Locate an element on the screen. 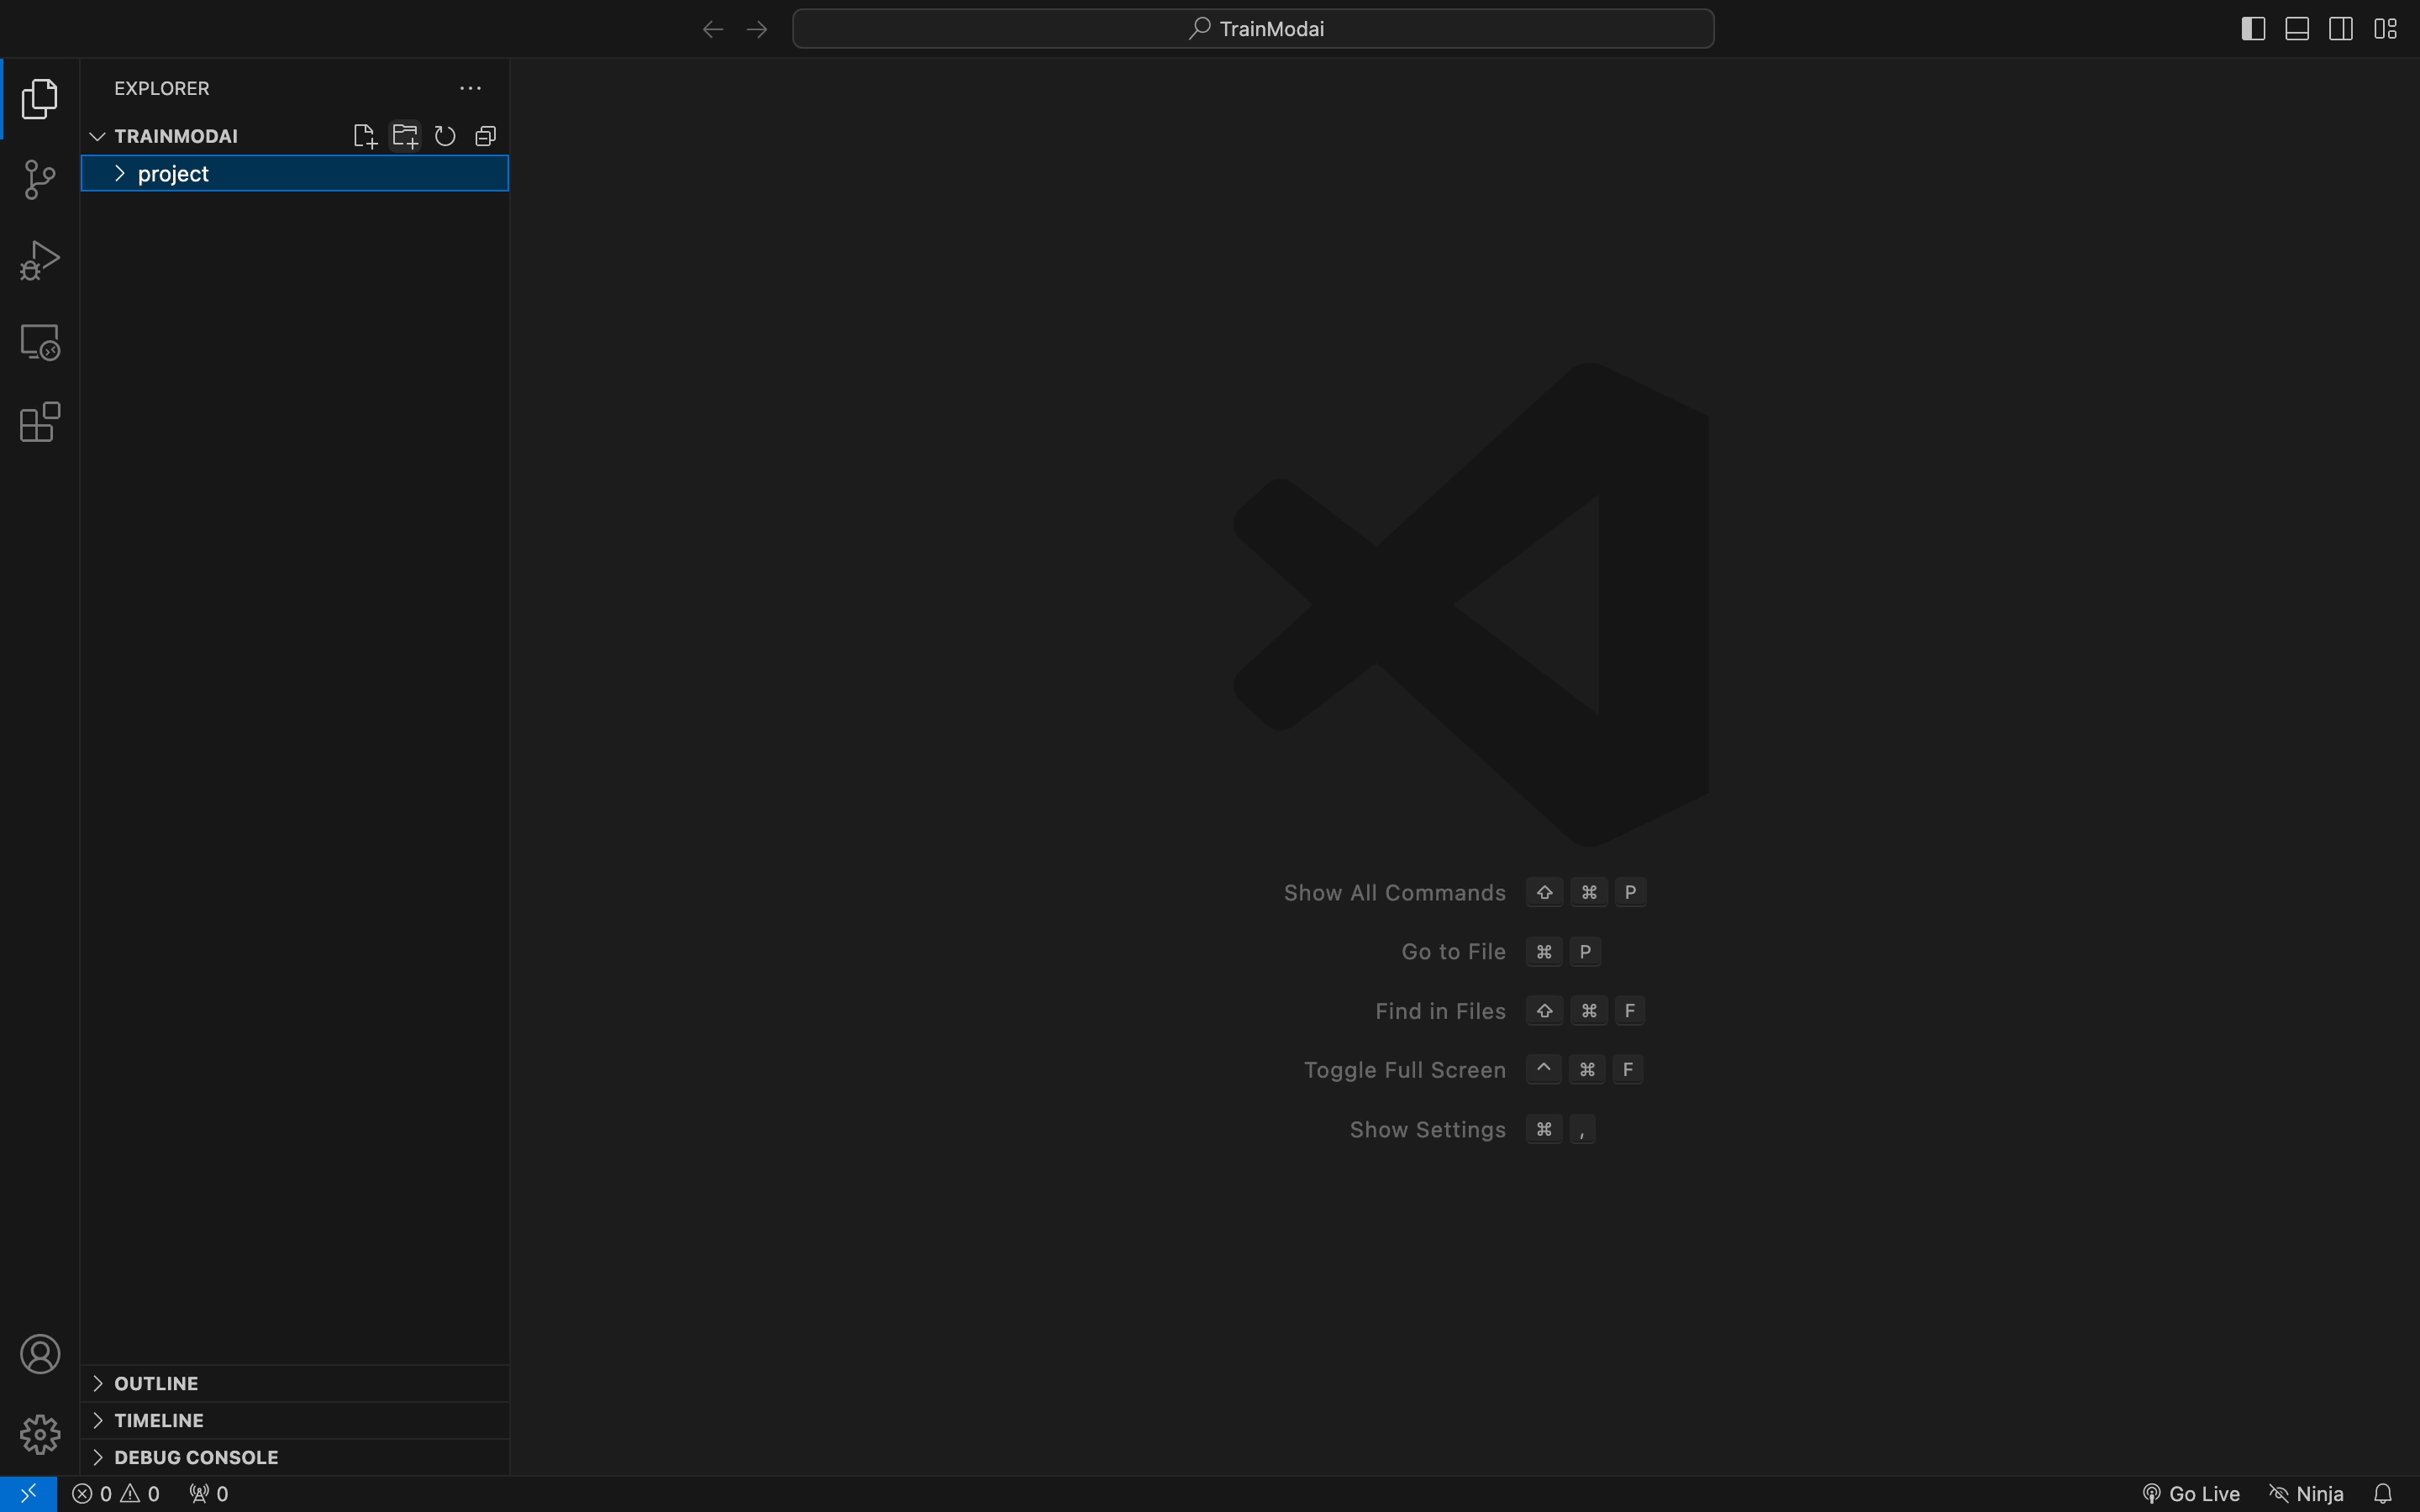 Image resolution: width=2420 pixels, height=1512 pixels. file explore is located at coordinates (40, 99).